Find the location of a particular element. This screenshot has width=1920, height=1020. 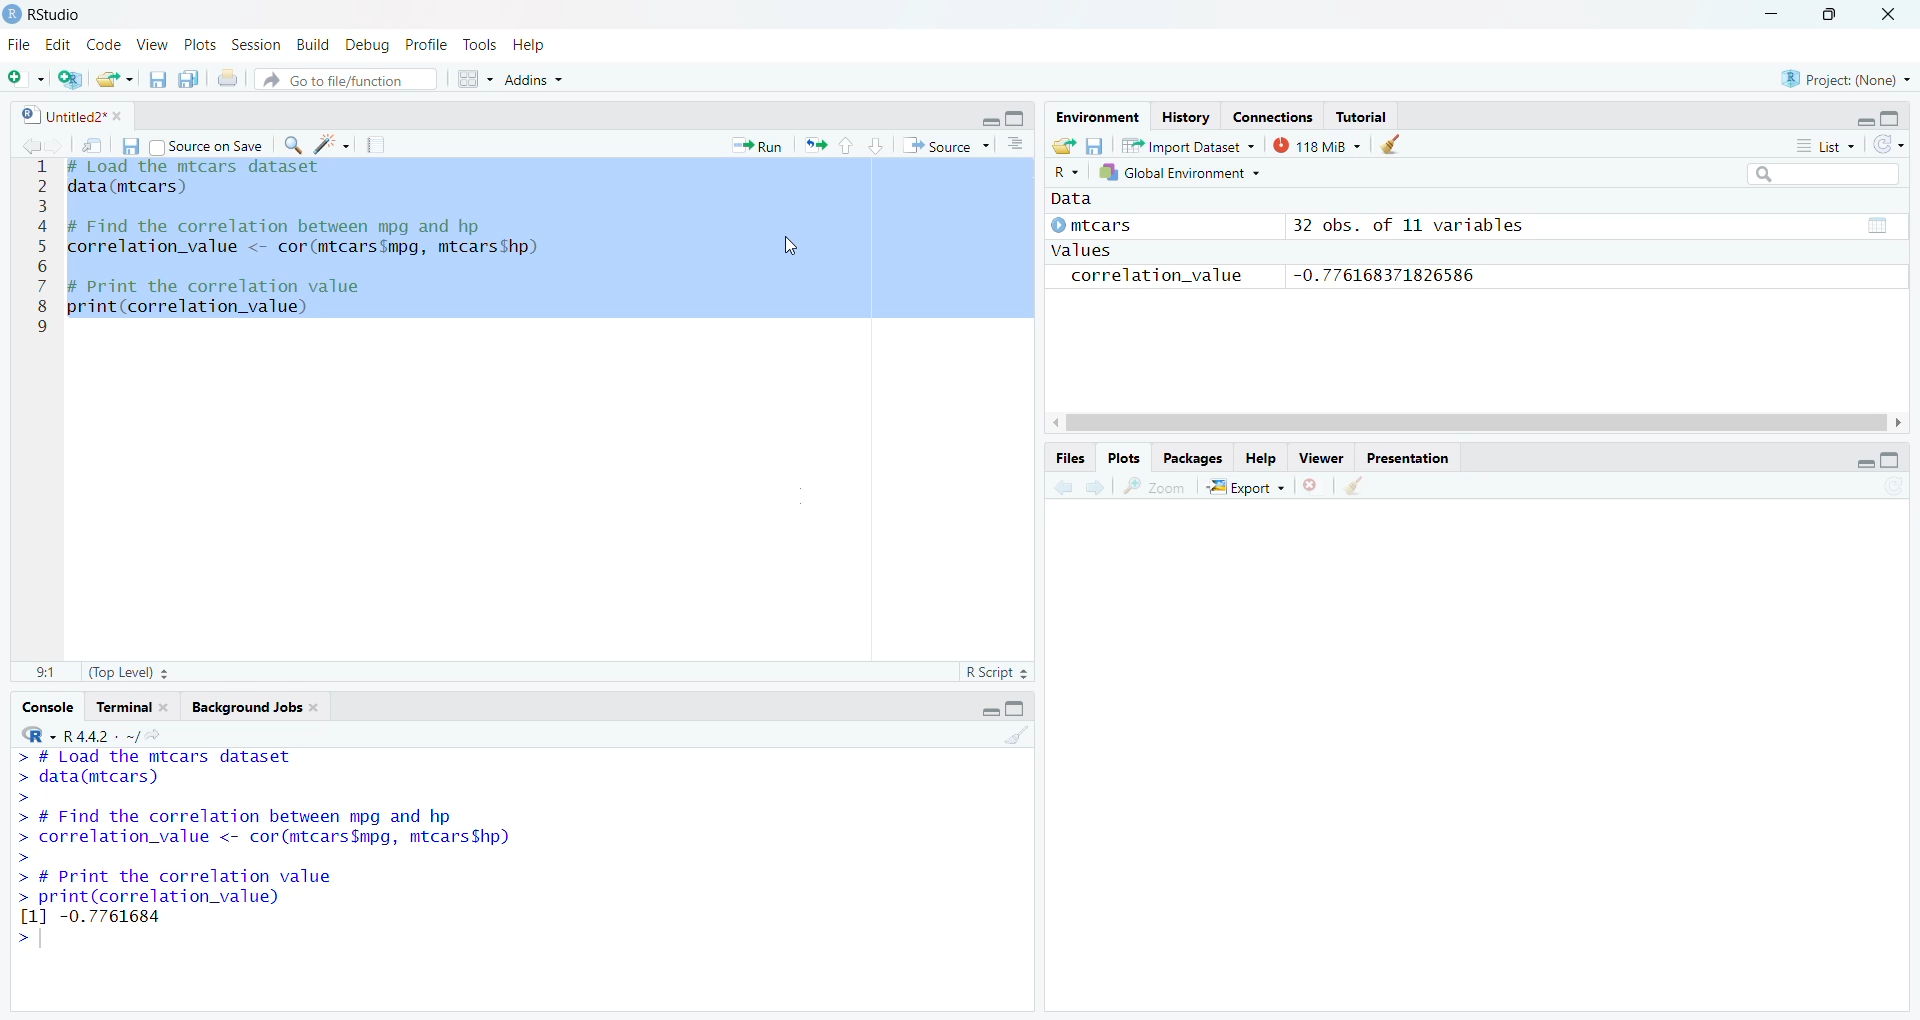

© mtcars 32 obs. of 11 variables
values
correlation_value -0.776168371826586 is located at coordinates (1320, 243).